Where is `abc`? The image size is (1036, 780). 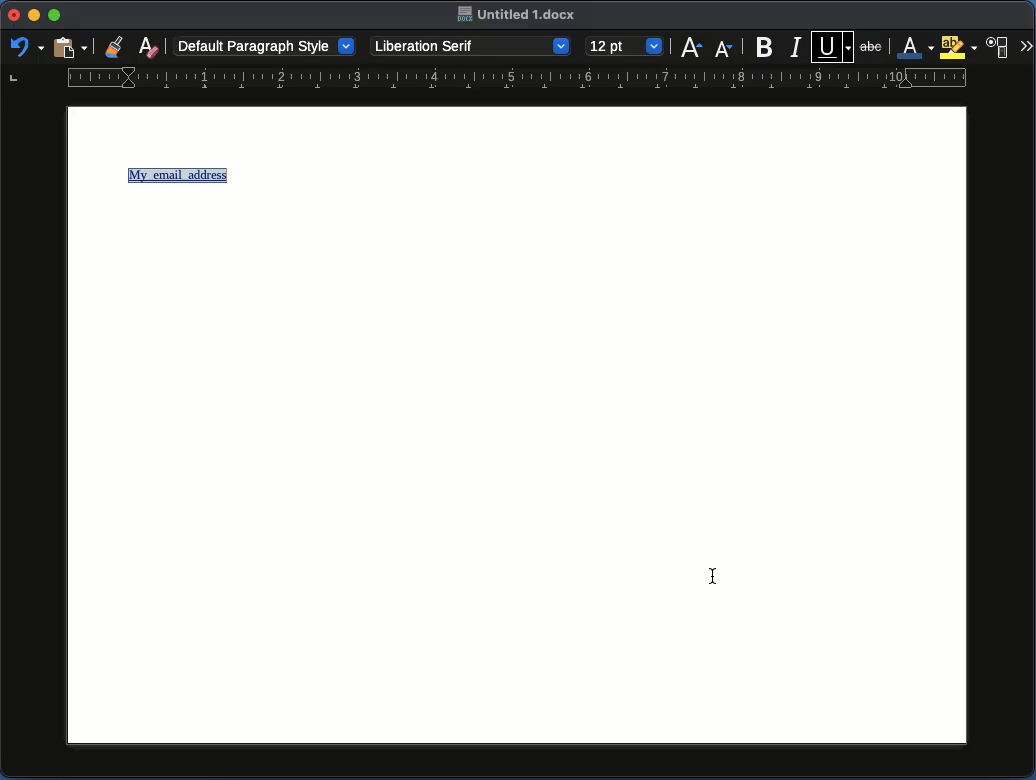
abc is located at coordinates (871, 50).